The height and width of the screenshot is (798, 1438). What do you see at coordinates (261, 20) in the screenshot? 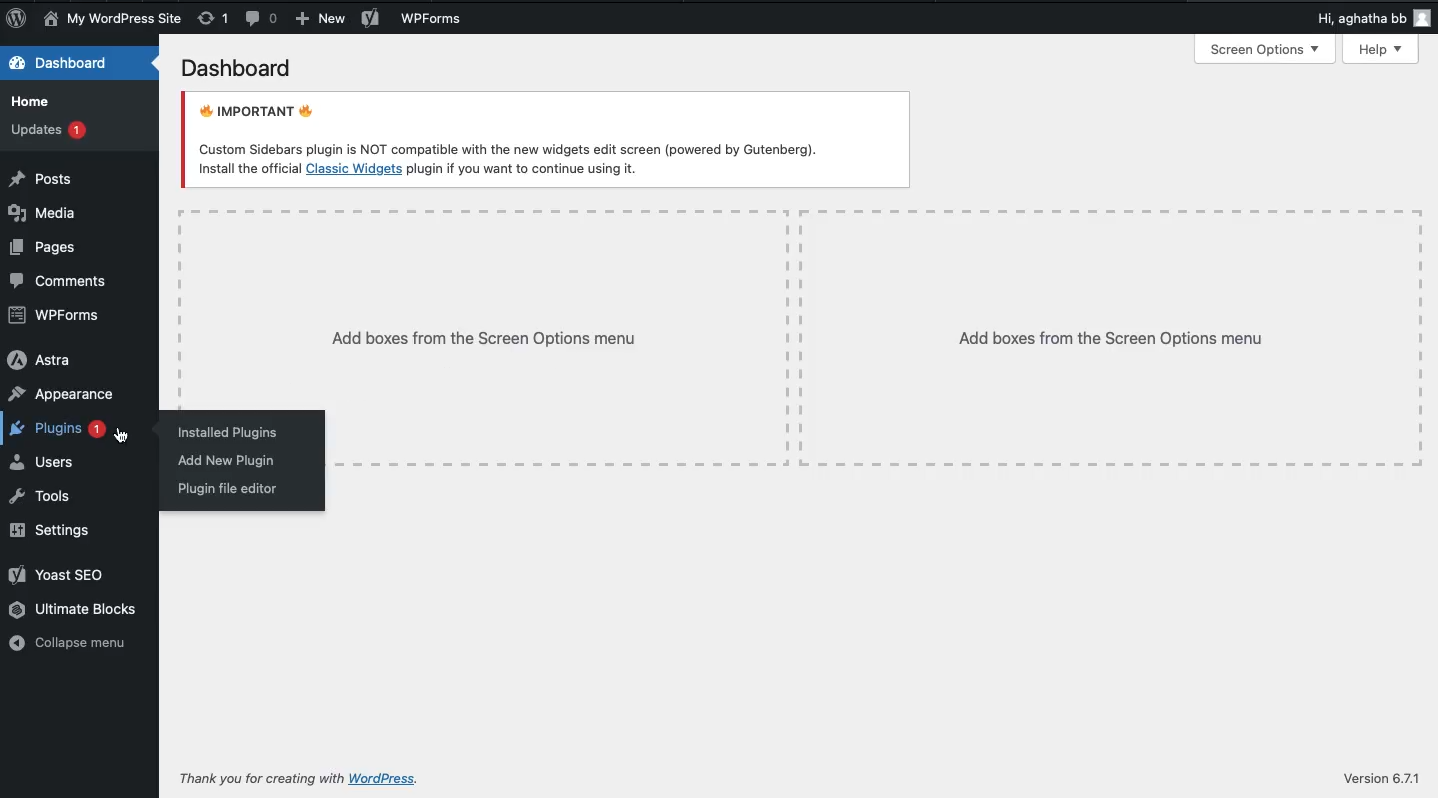
I see `Comment` at bounding box center [261, 20].